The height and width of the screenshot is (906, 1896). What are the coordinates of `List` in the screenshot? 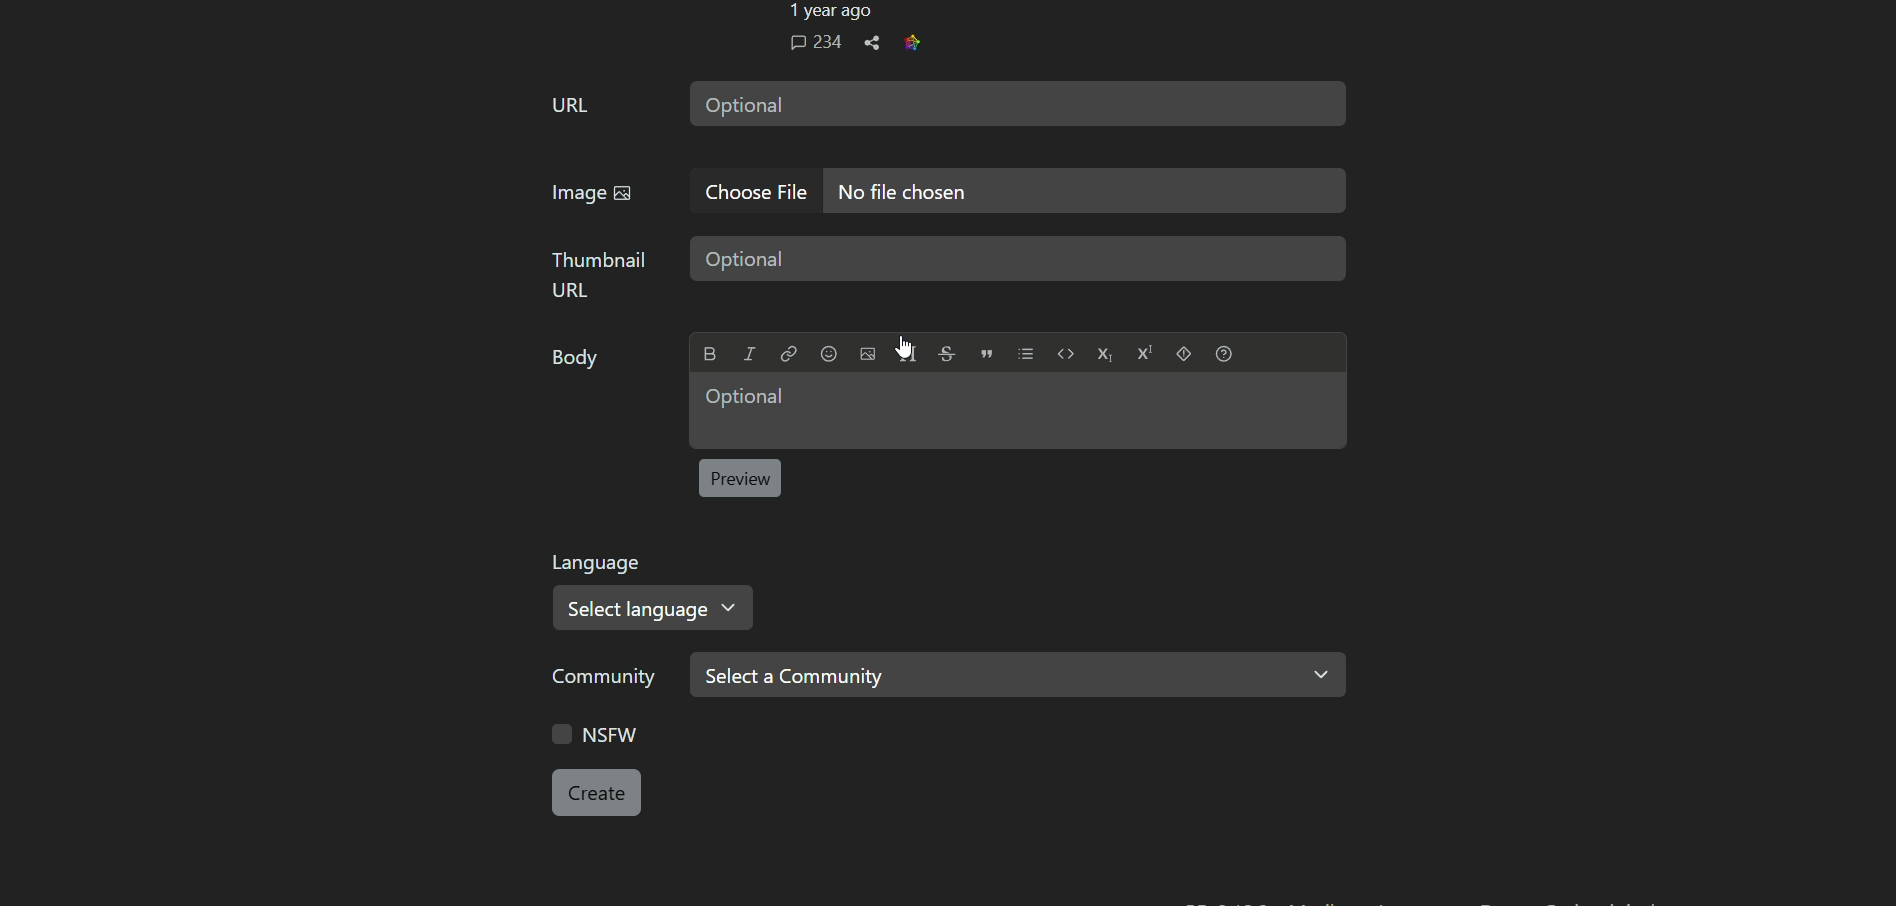 It's located at (1026, 354).